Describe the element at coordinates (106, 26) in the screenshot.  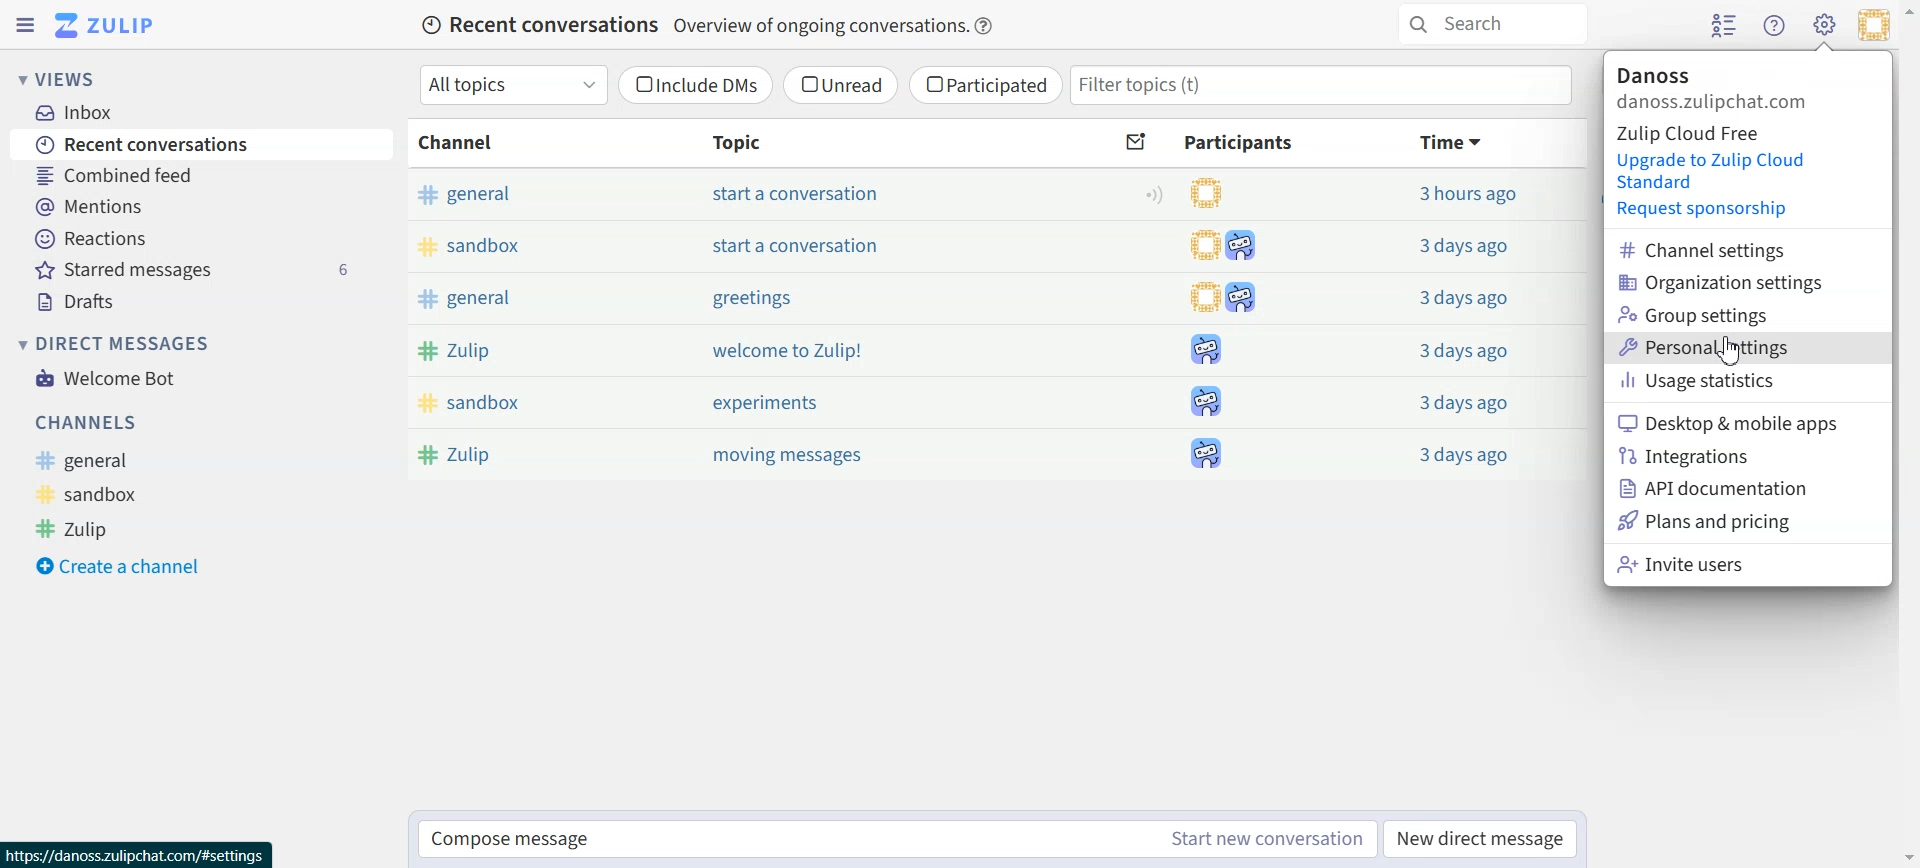
I see `Go to Home View` at that location.